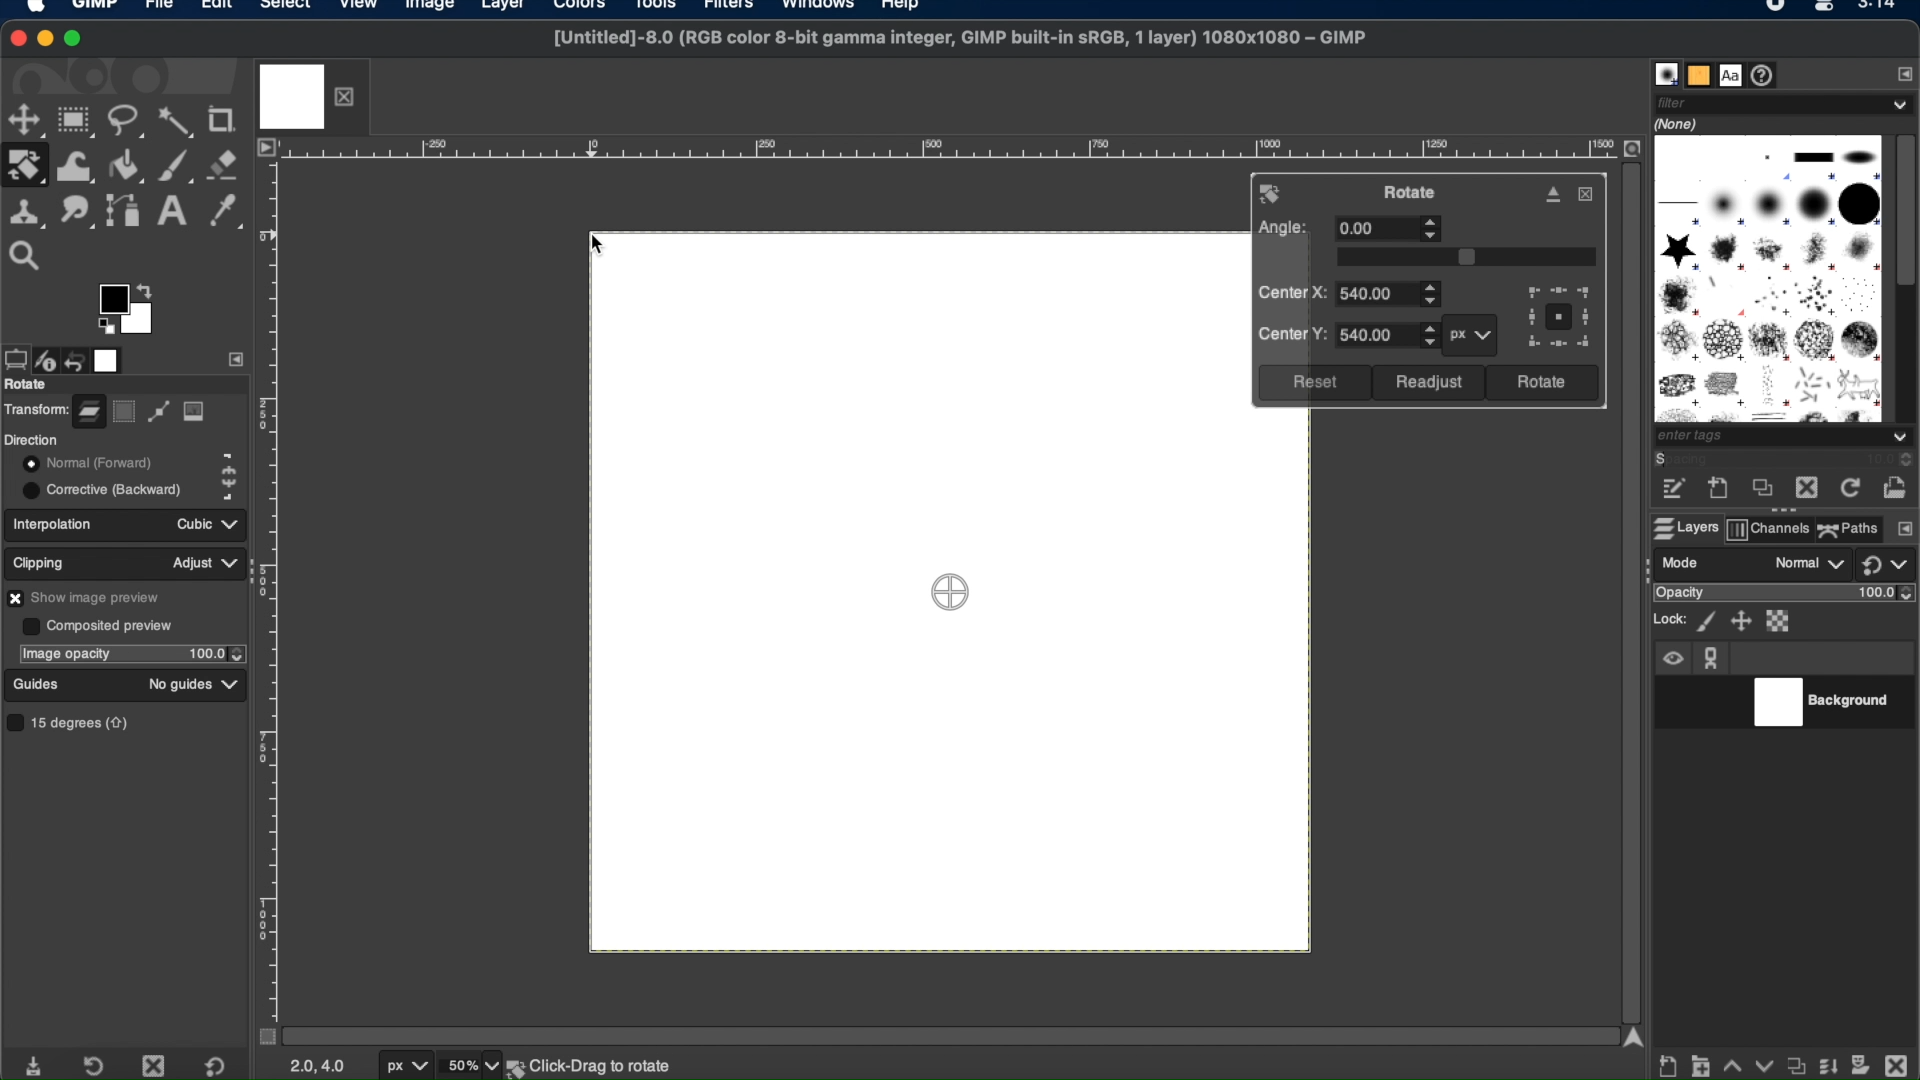  What do you see at coordinates (177, 164) in the screenshot?
I see `paintbrush tool` at bounding box center [177, 164].